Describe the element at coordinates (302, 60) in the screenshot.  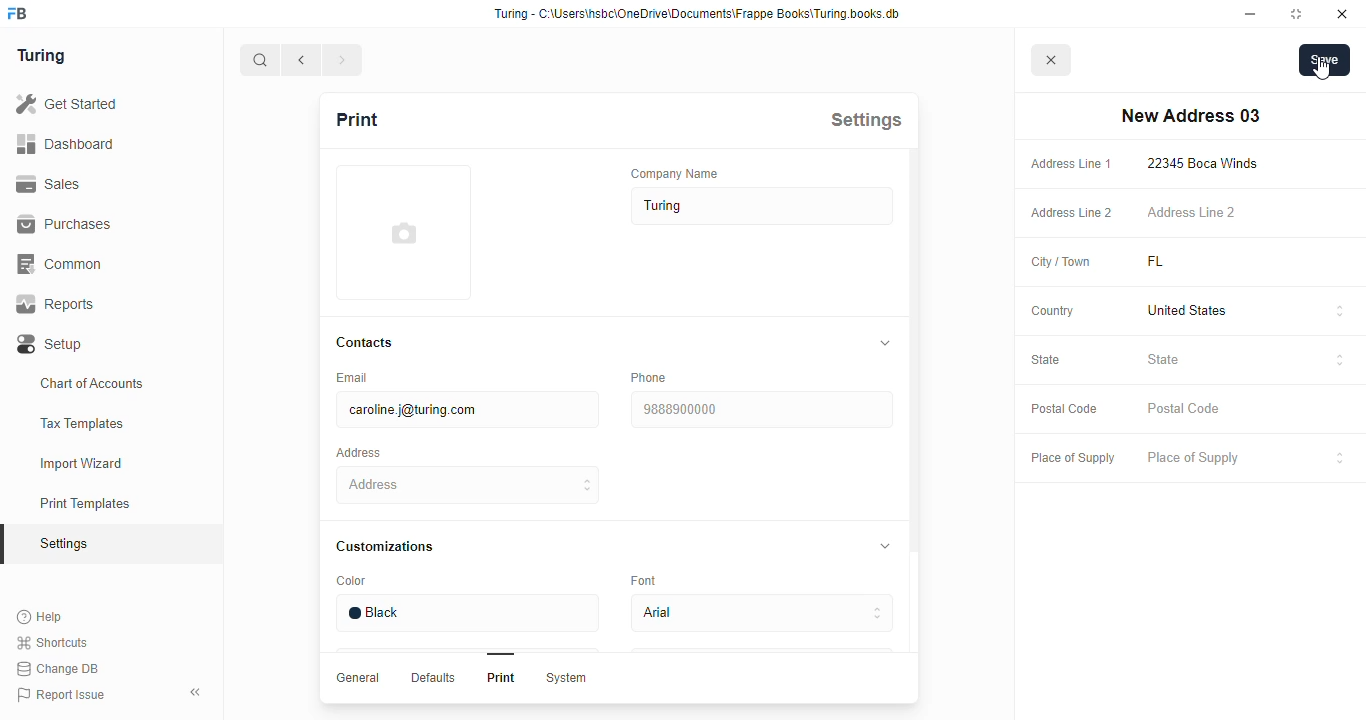
I see `previous` at that location.